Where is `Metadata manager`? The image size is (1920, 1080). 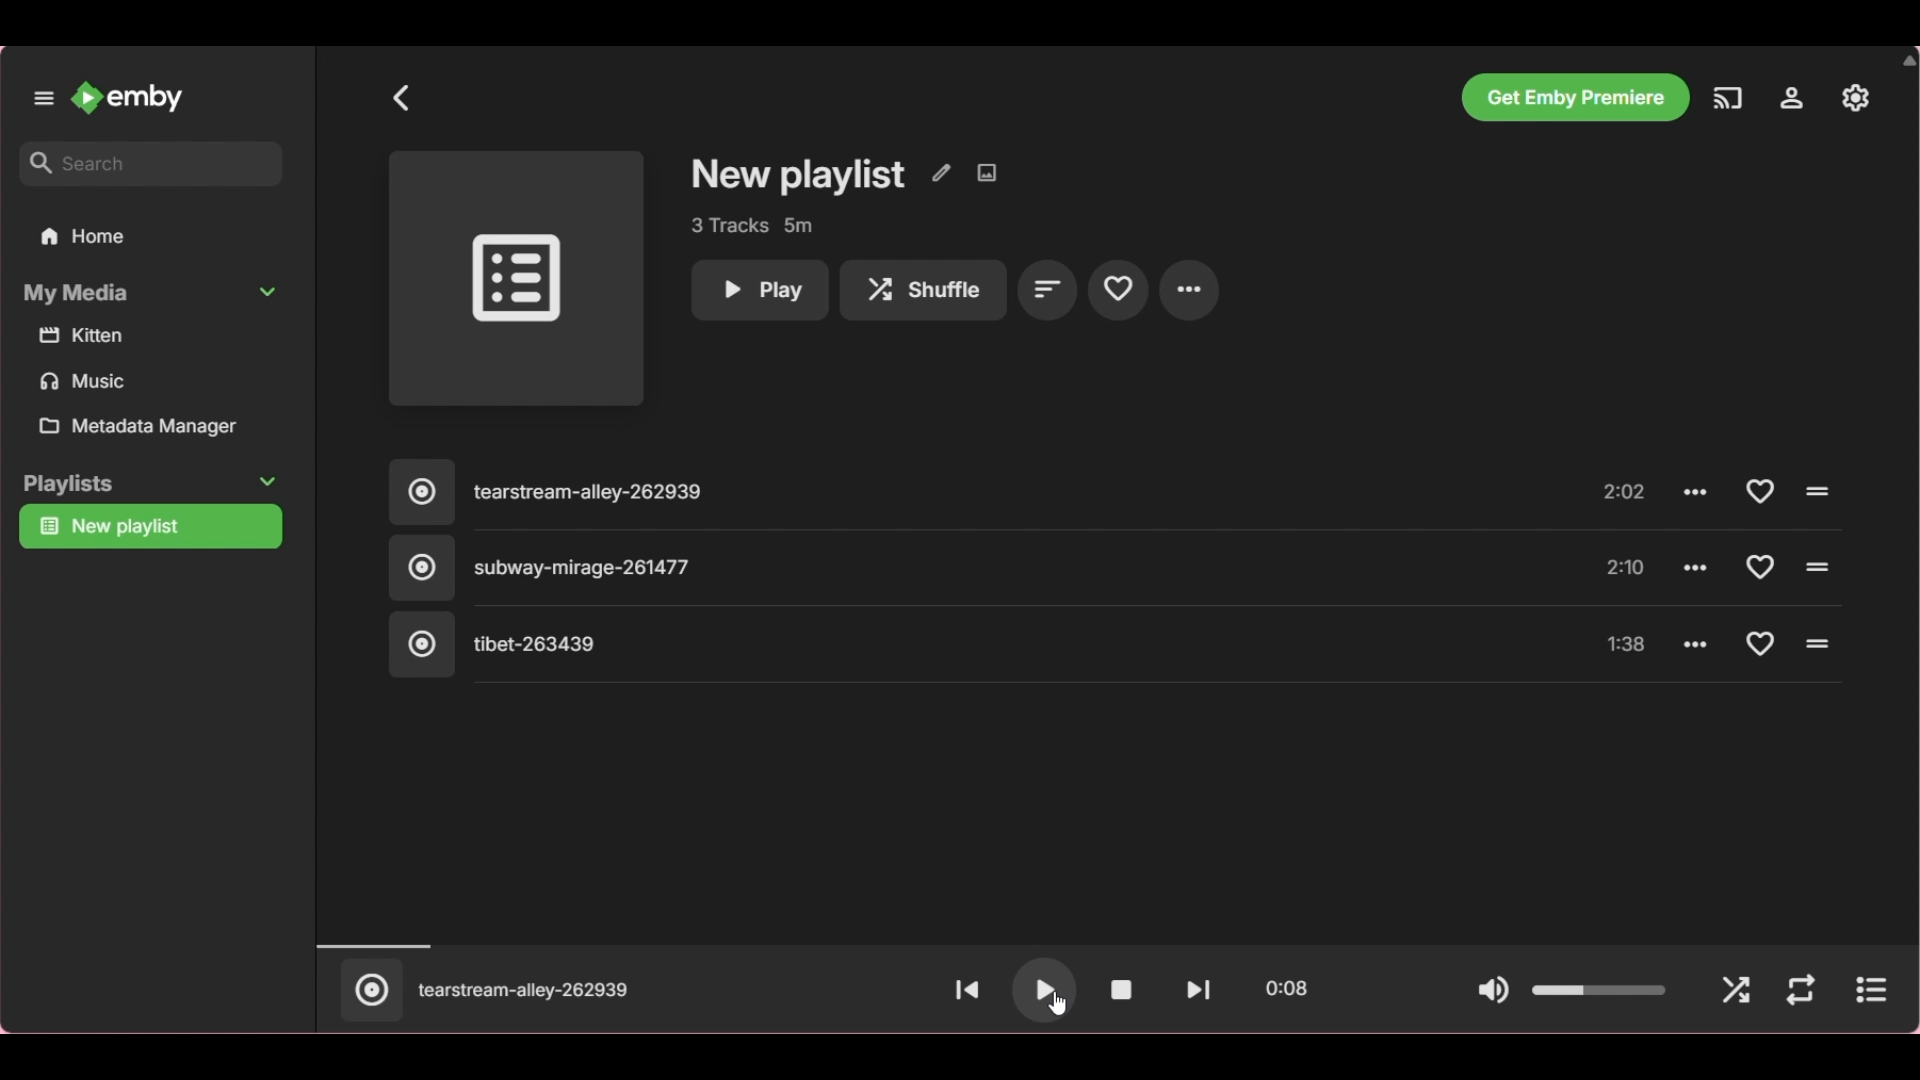
Metadata manager is located at coordinates (156, 426).